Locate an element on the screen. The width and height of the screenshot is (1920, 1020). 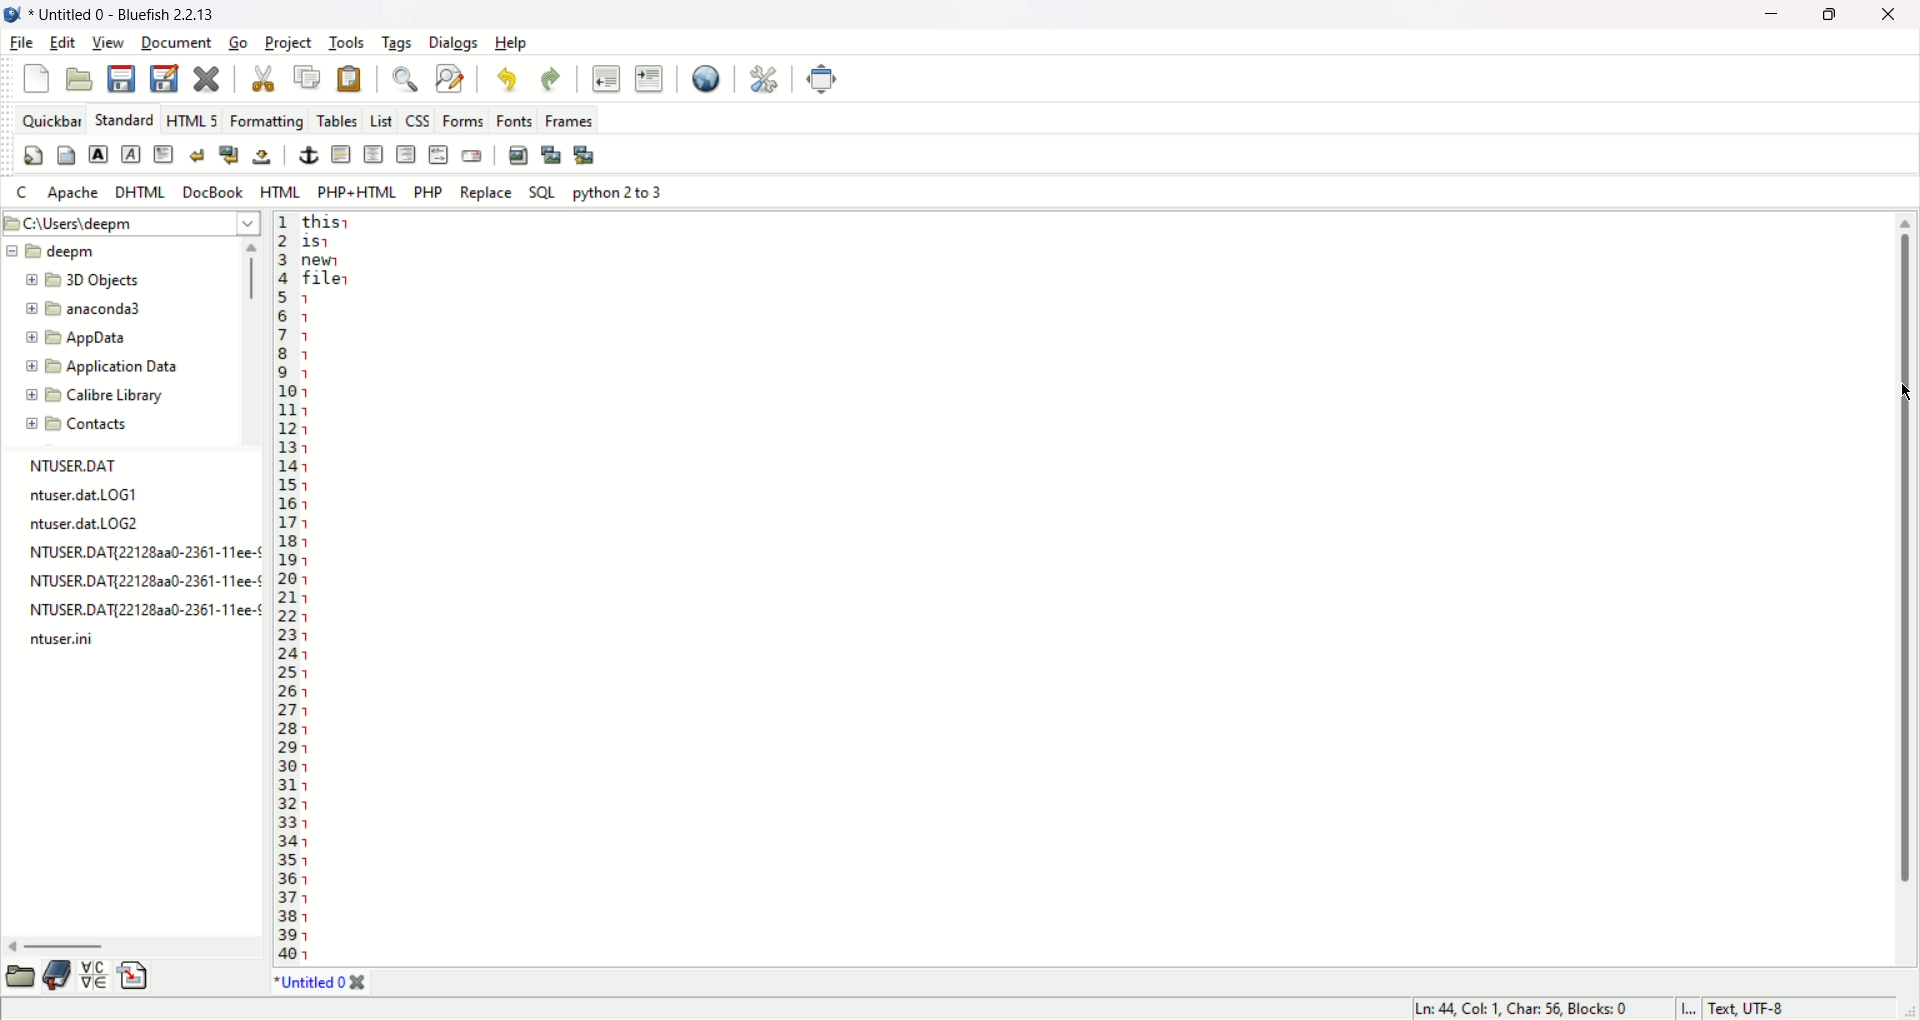
body is located at coordinates (66, 158).